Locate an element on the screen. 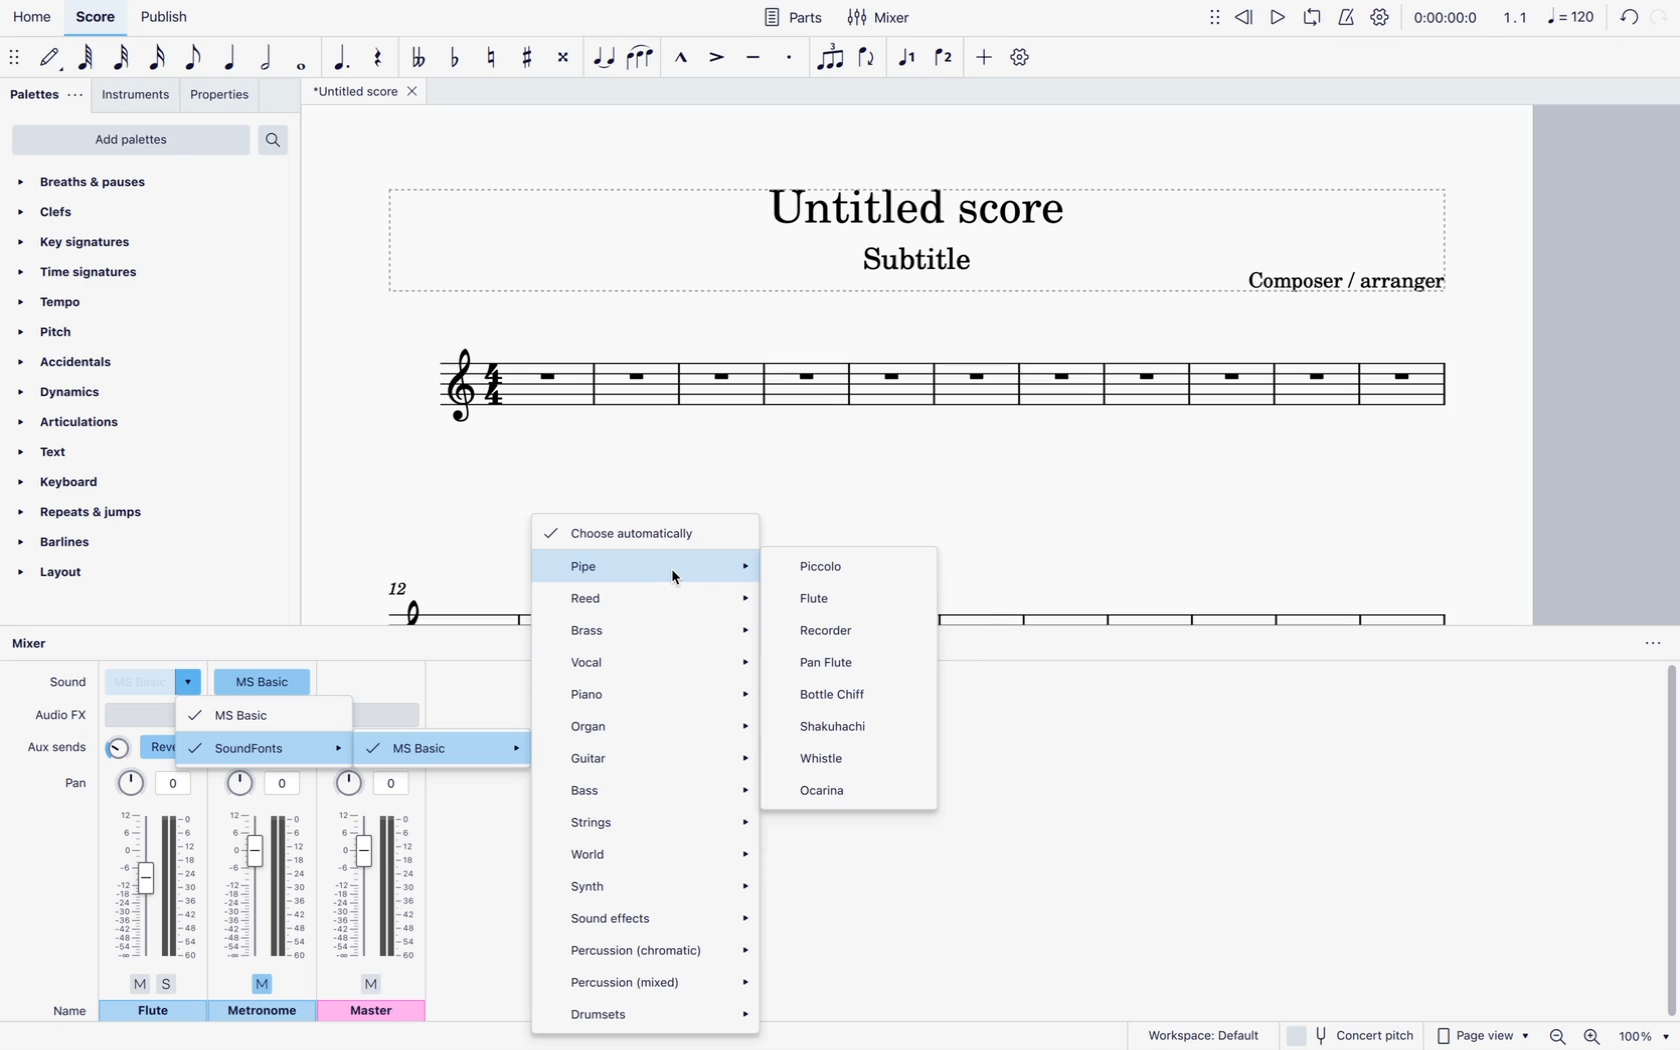  toggle natural is located at coordinates (489, 56).